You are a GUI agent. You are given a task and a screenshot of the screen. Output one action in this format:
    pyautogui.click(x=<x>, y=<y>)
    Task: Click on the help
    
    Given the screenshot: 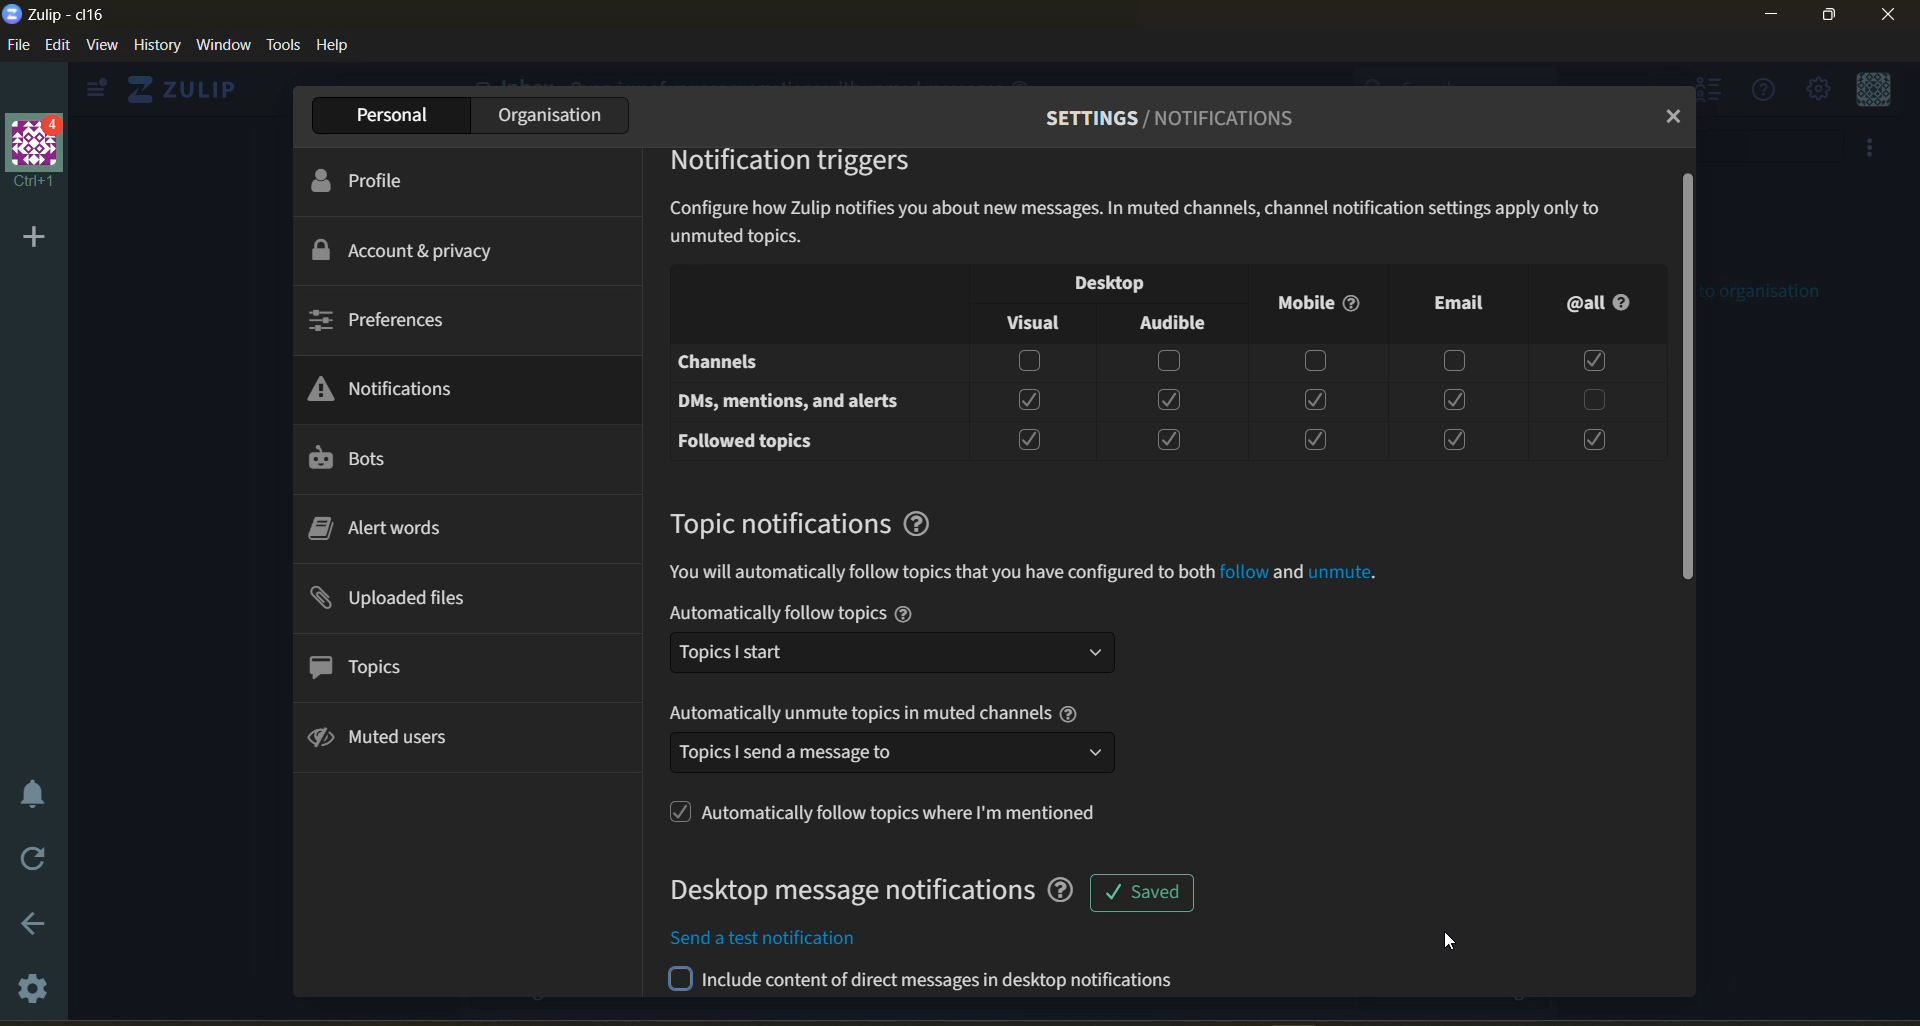 What is the action you would take?
    pyautogui.click(x=336, y=48)
    